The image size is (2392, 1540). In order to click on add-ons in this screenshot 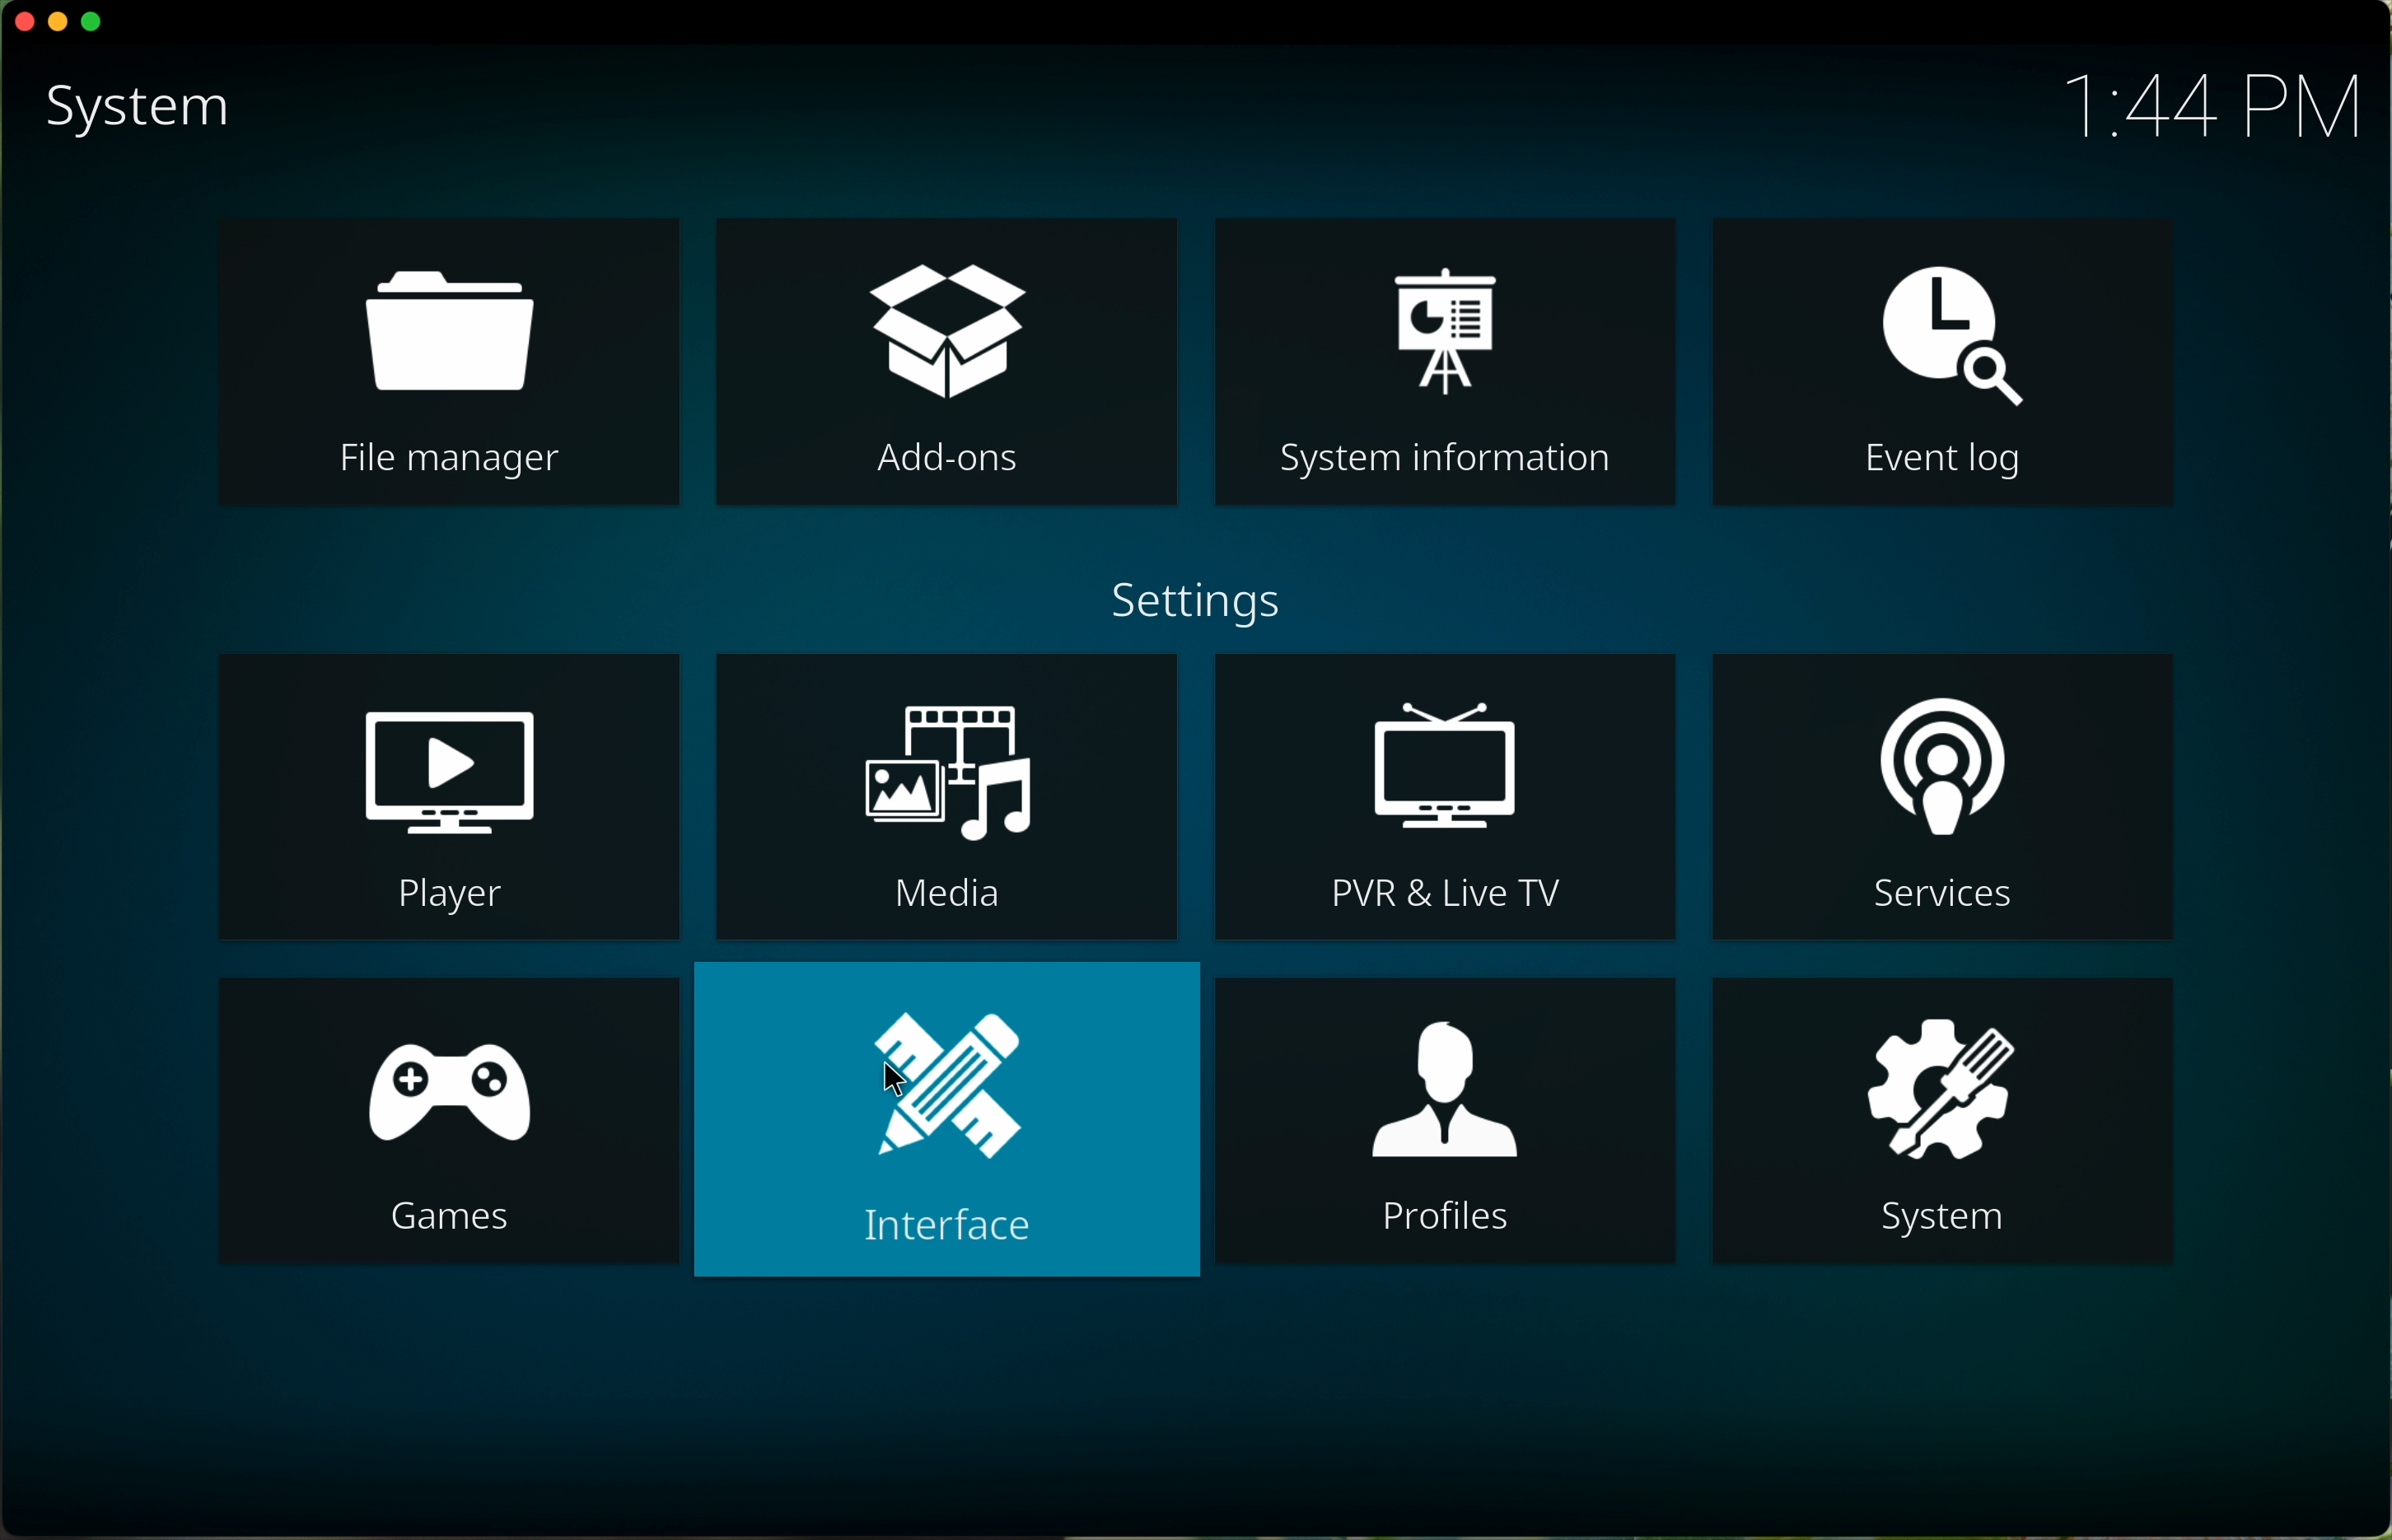, I will do `click(946, 364)`.